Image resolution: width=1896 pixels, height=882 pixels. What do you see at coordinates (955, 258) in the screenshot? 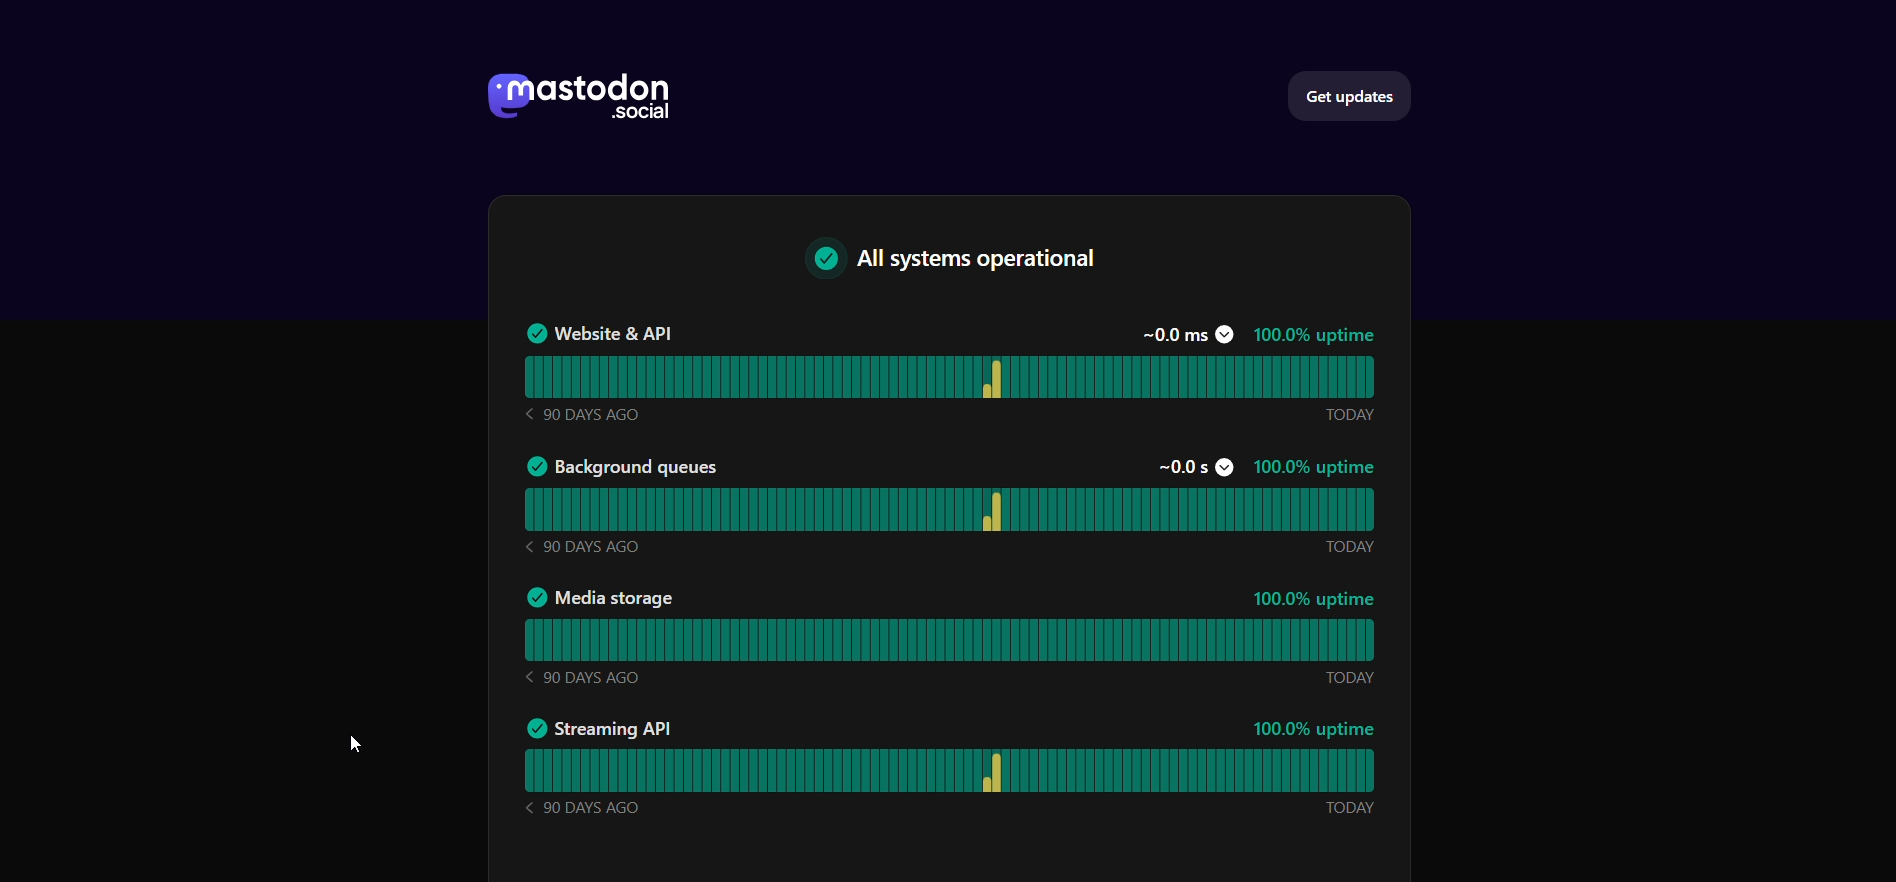
I see `all system operational` at bounding box center [955, 258].